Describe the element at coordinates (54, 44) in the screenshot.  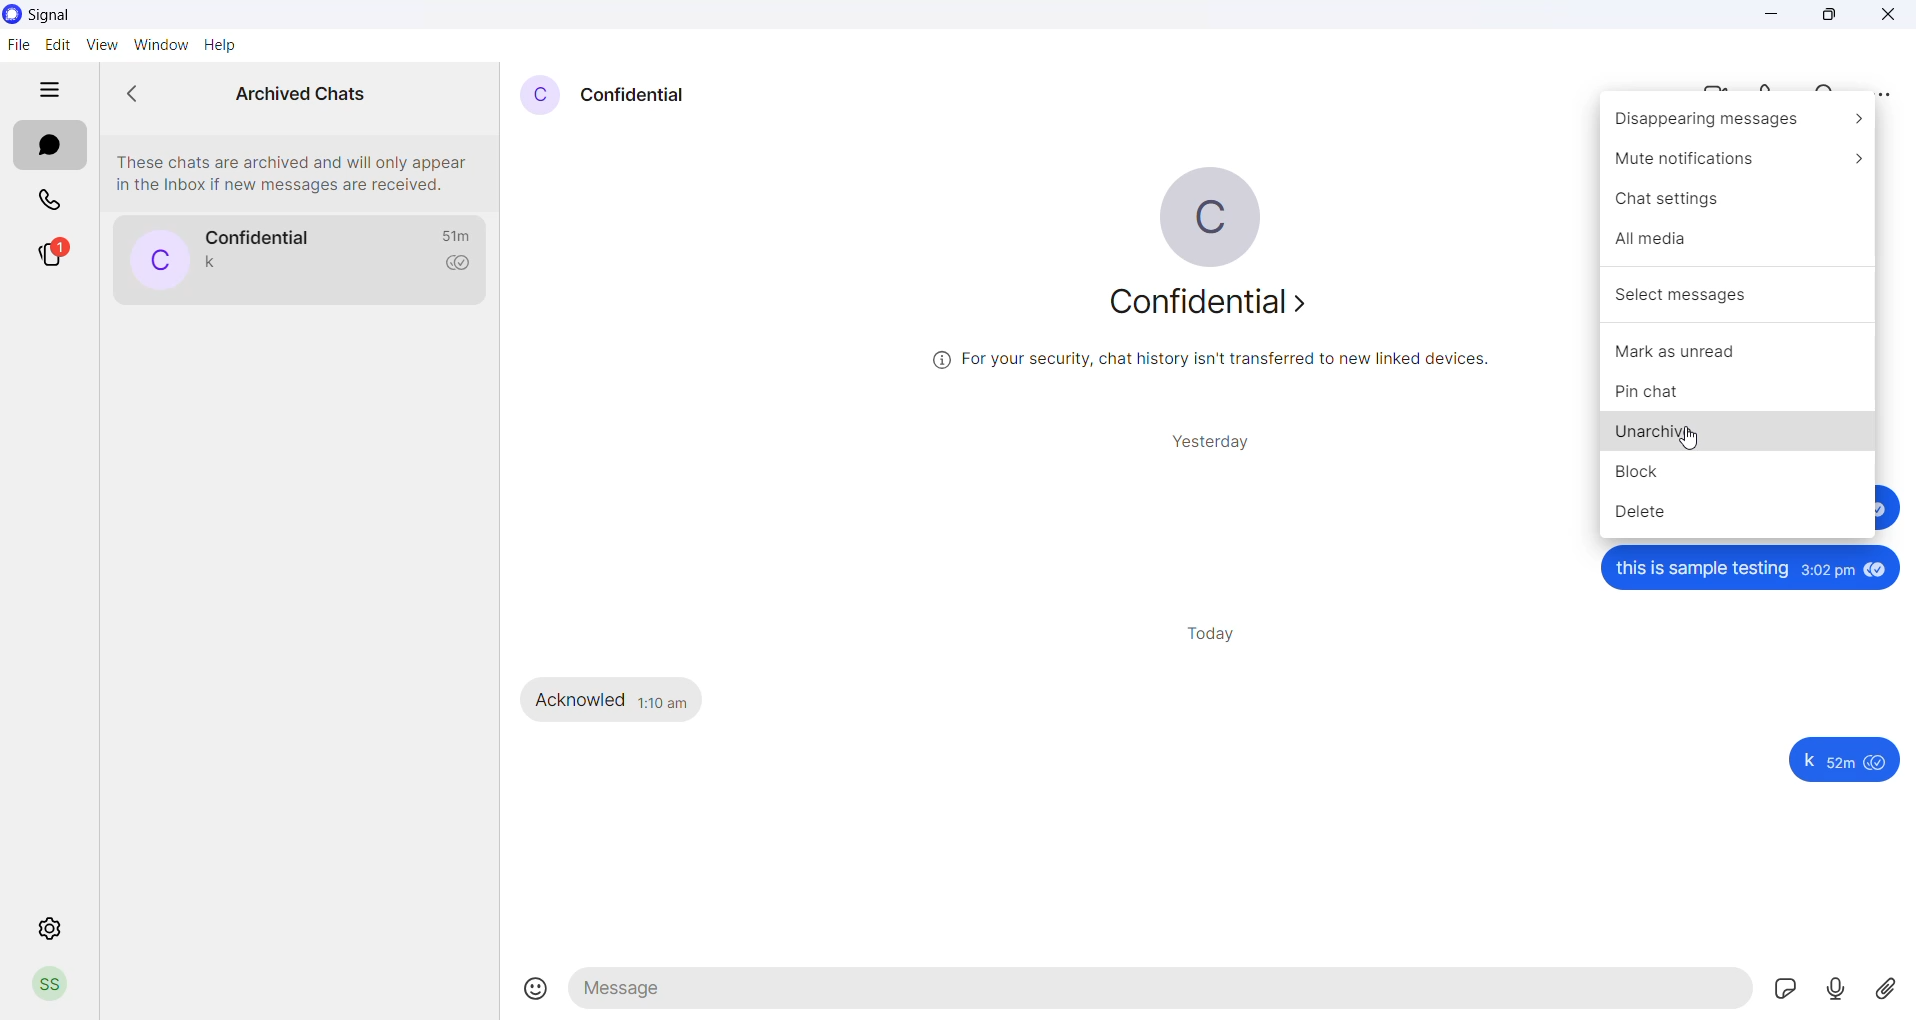
I see `edit` at that location.